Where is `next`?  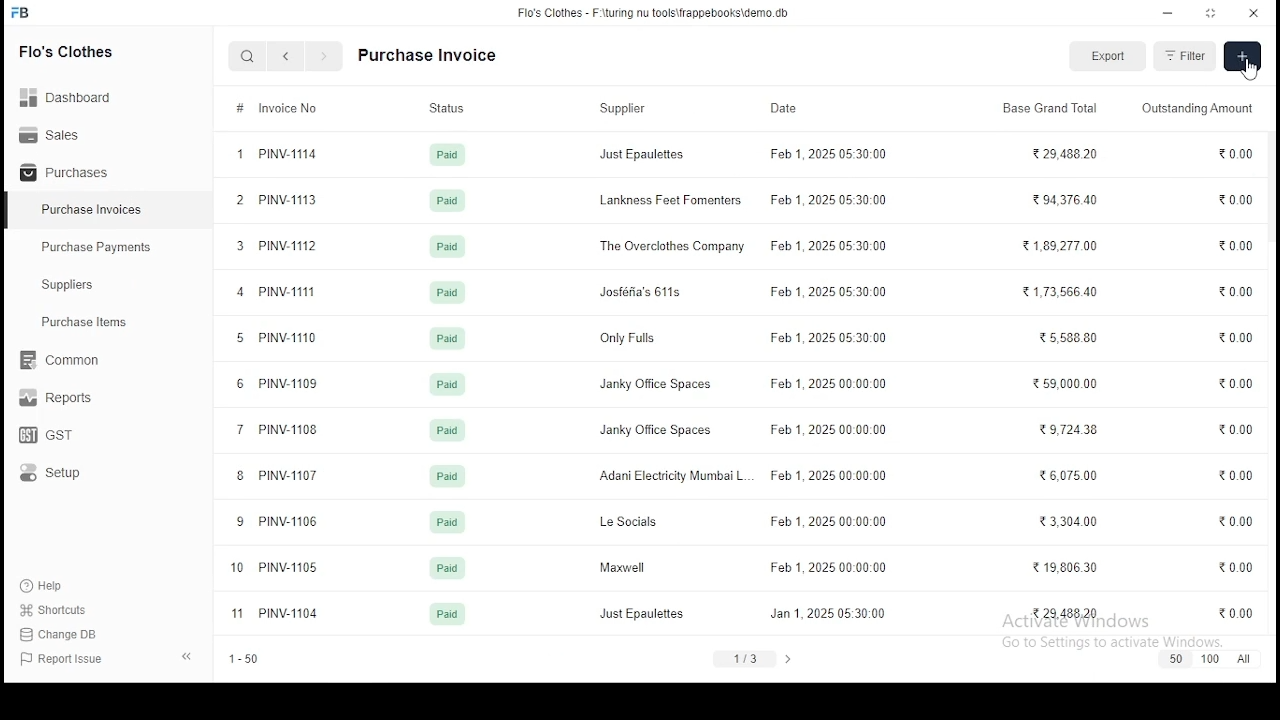 next is located at coordinates (789, 657).